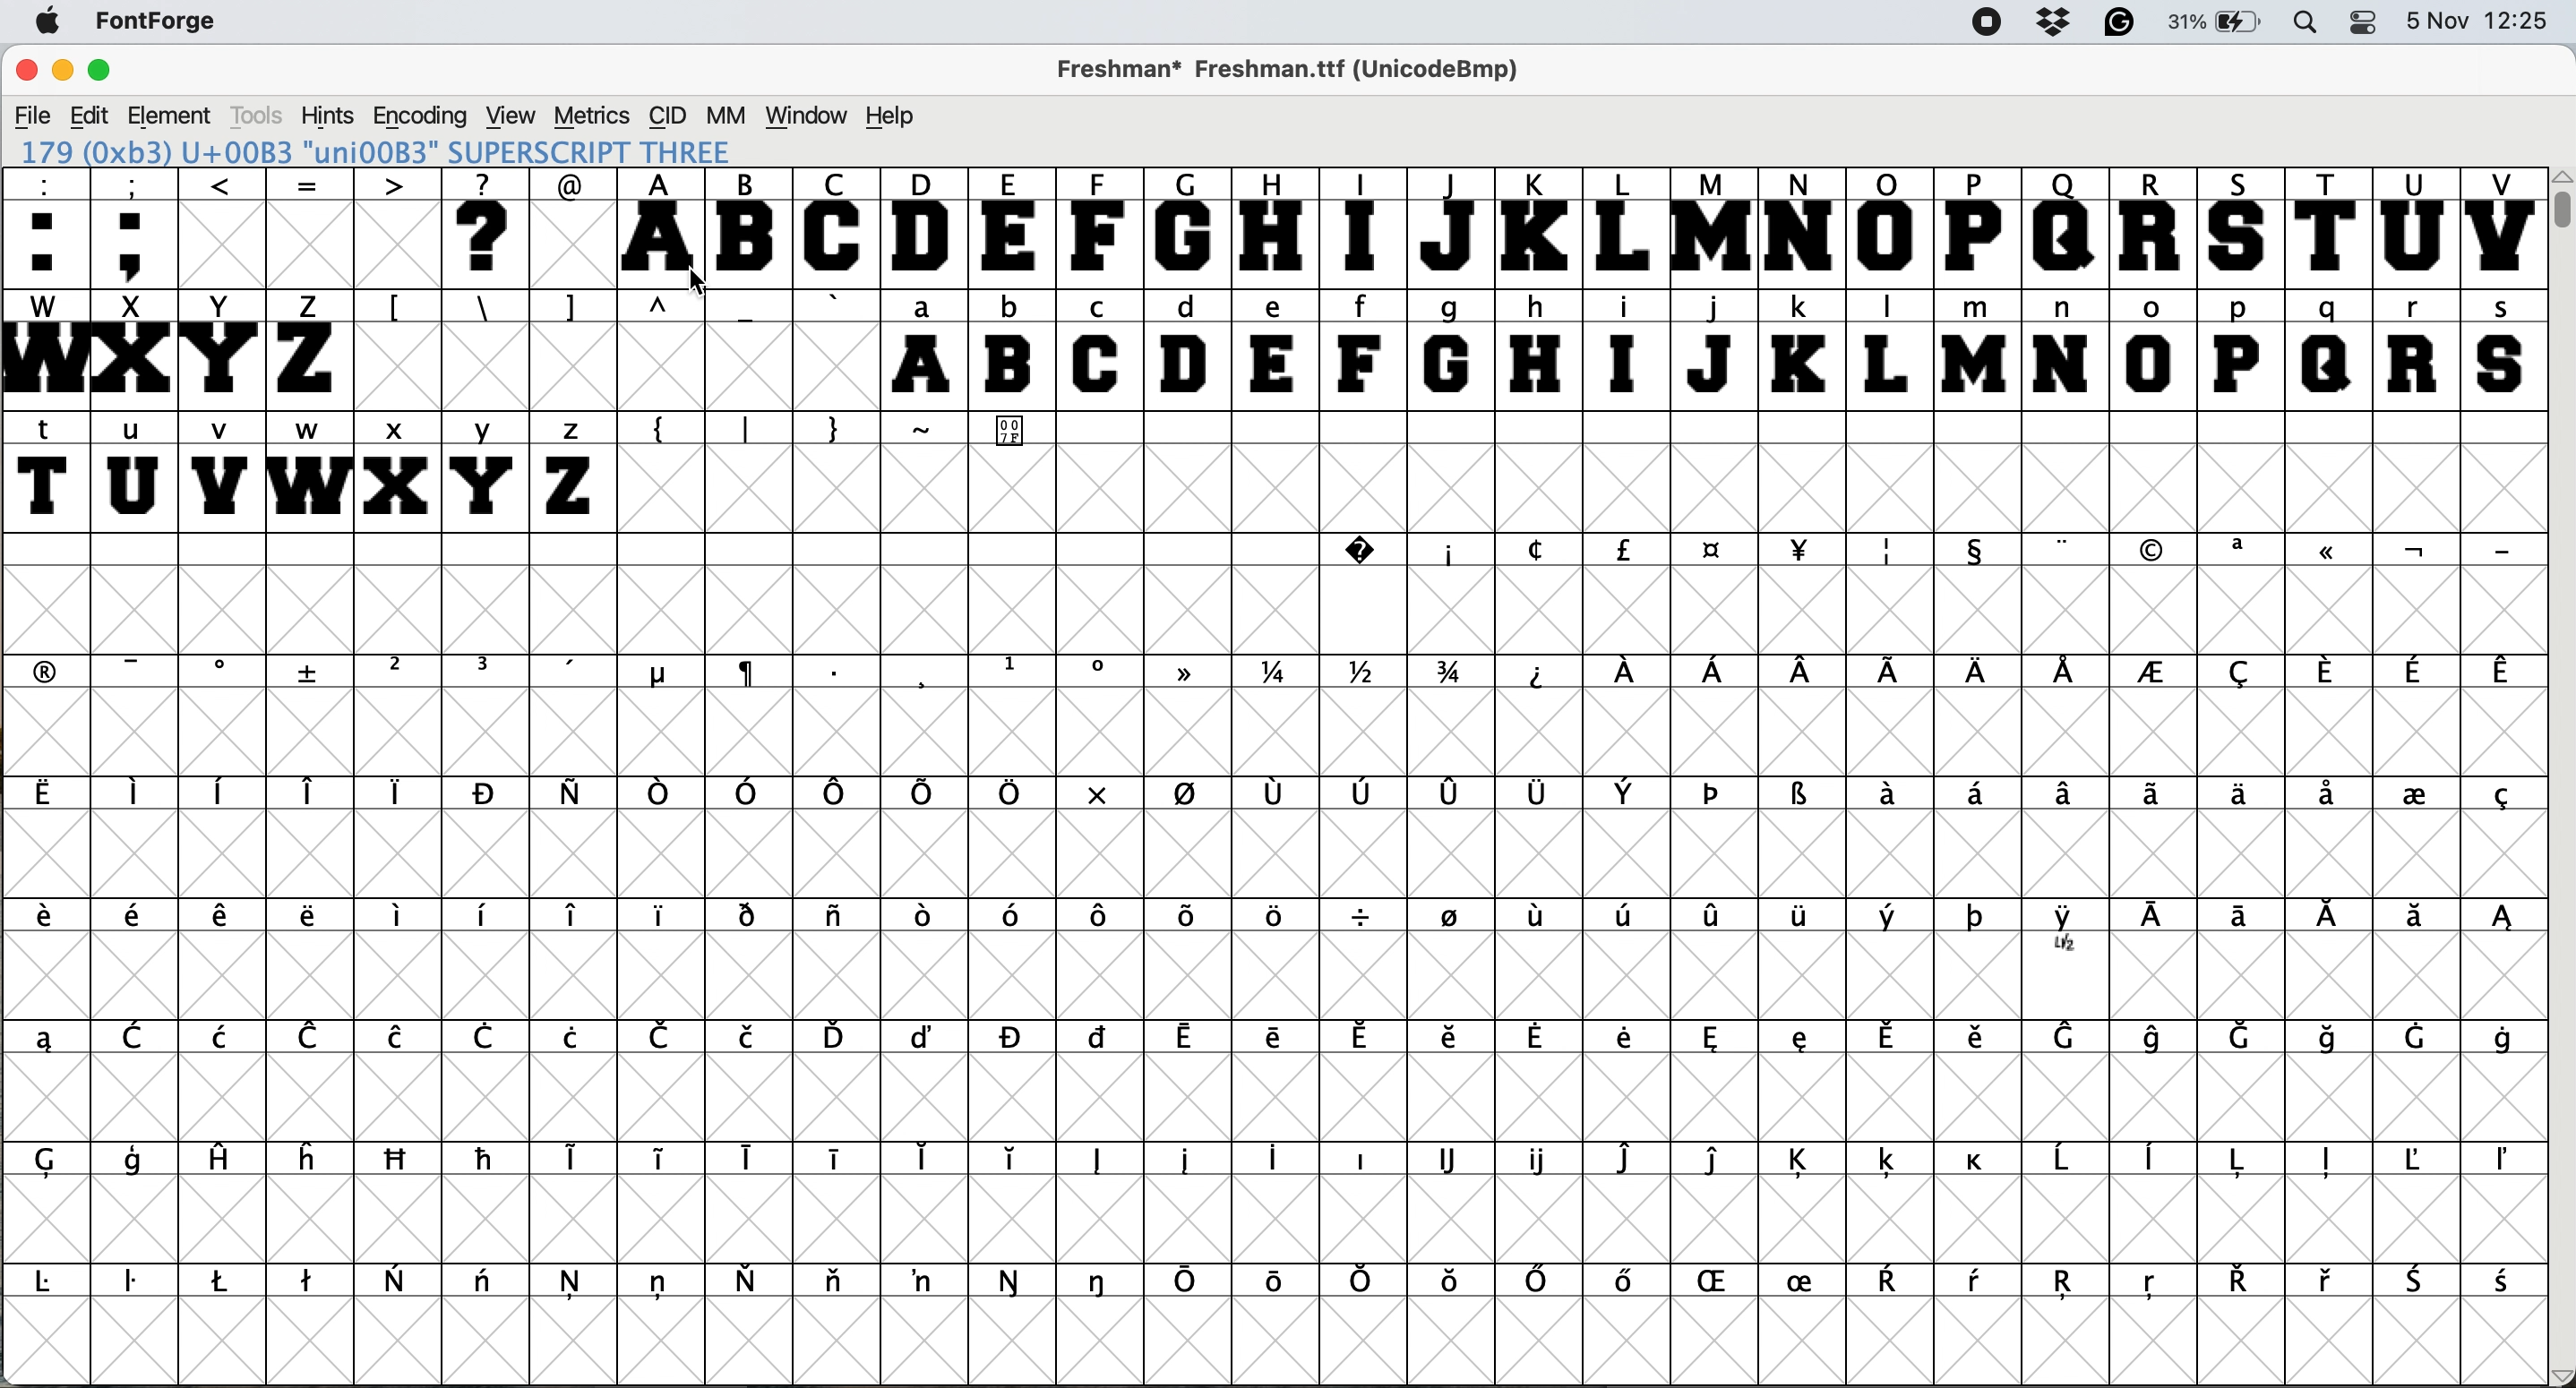 The height and width of the screenshot is (1388, 2576). I want to click on symbol, so click(1722, 1039).